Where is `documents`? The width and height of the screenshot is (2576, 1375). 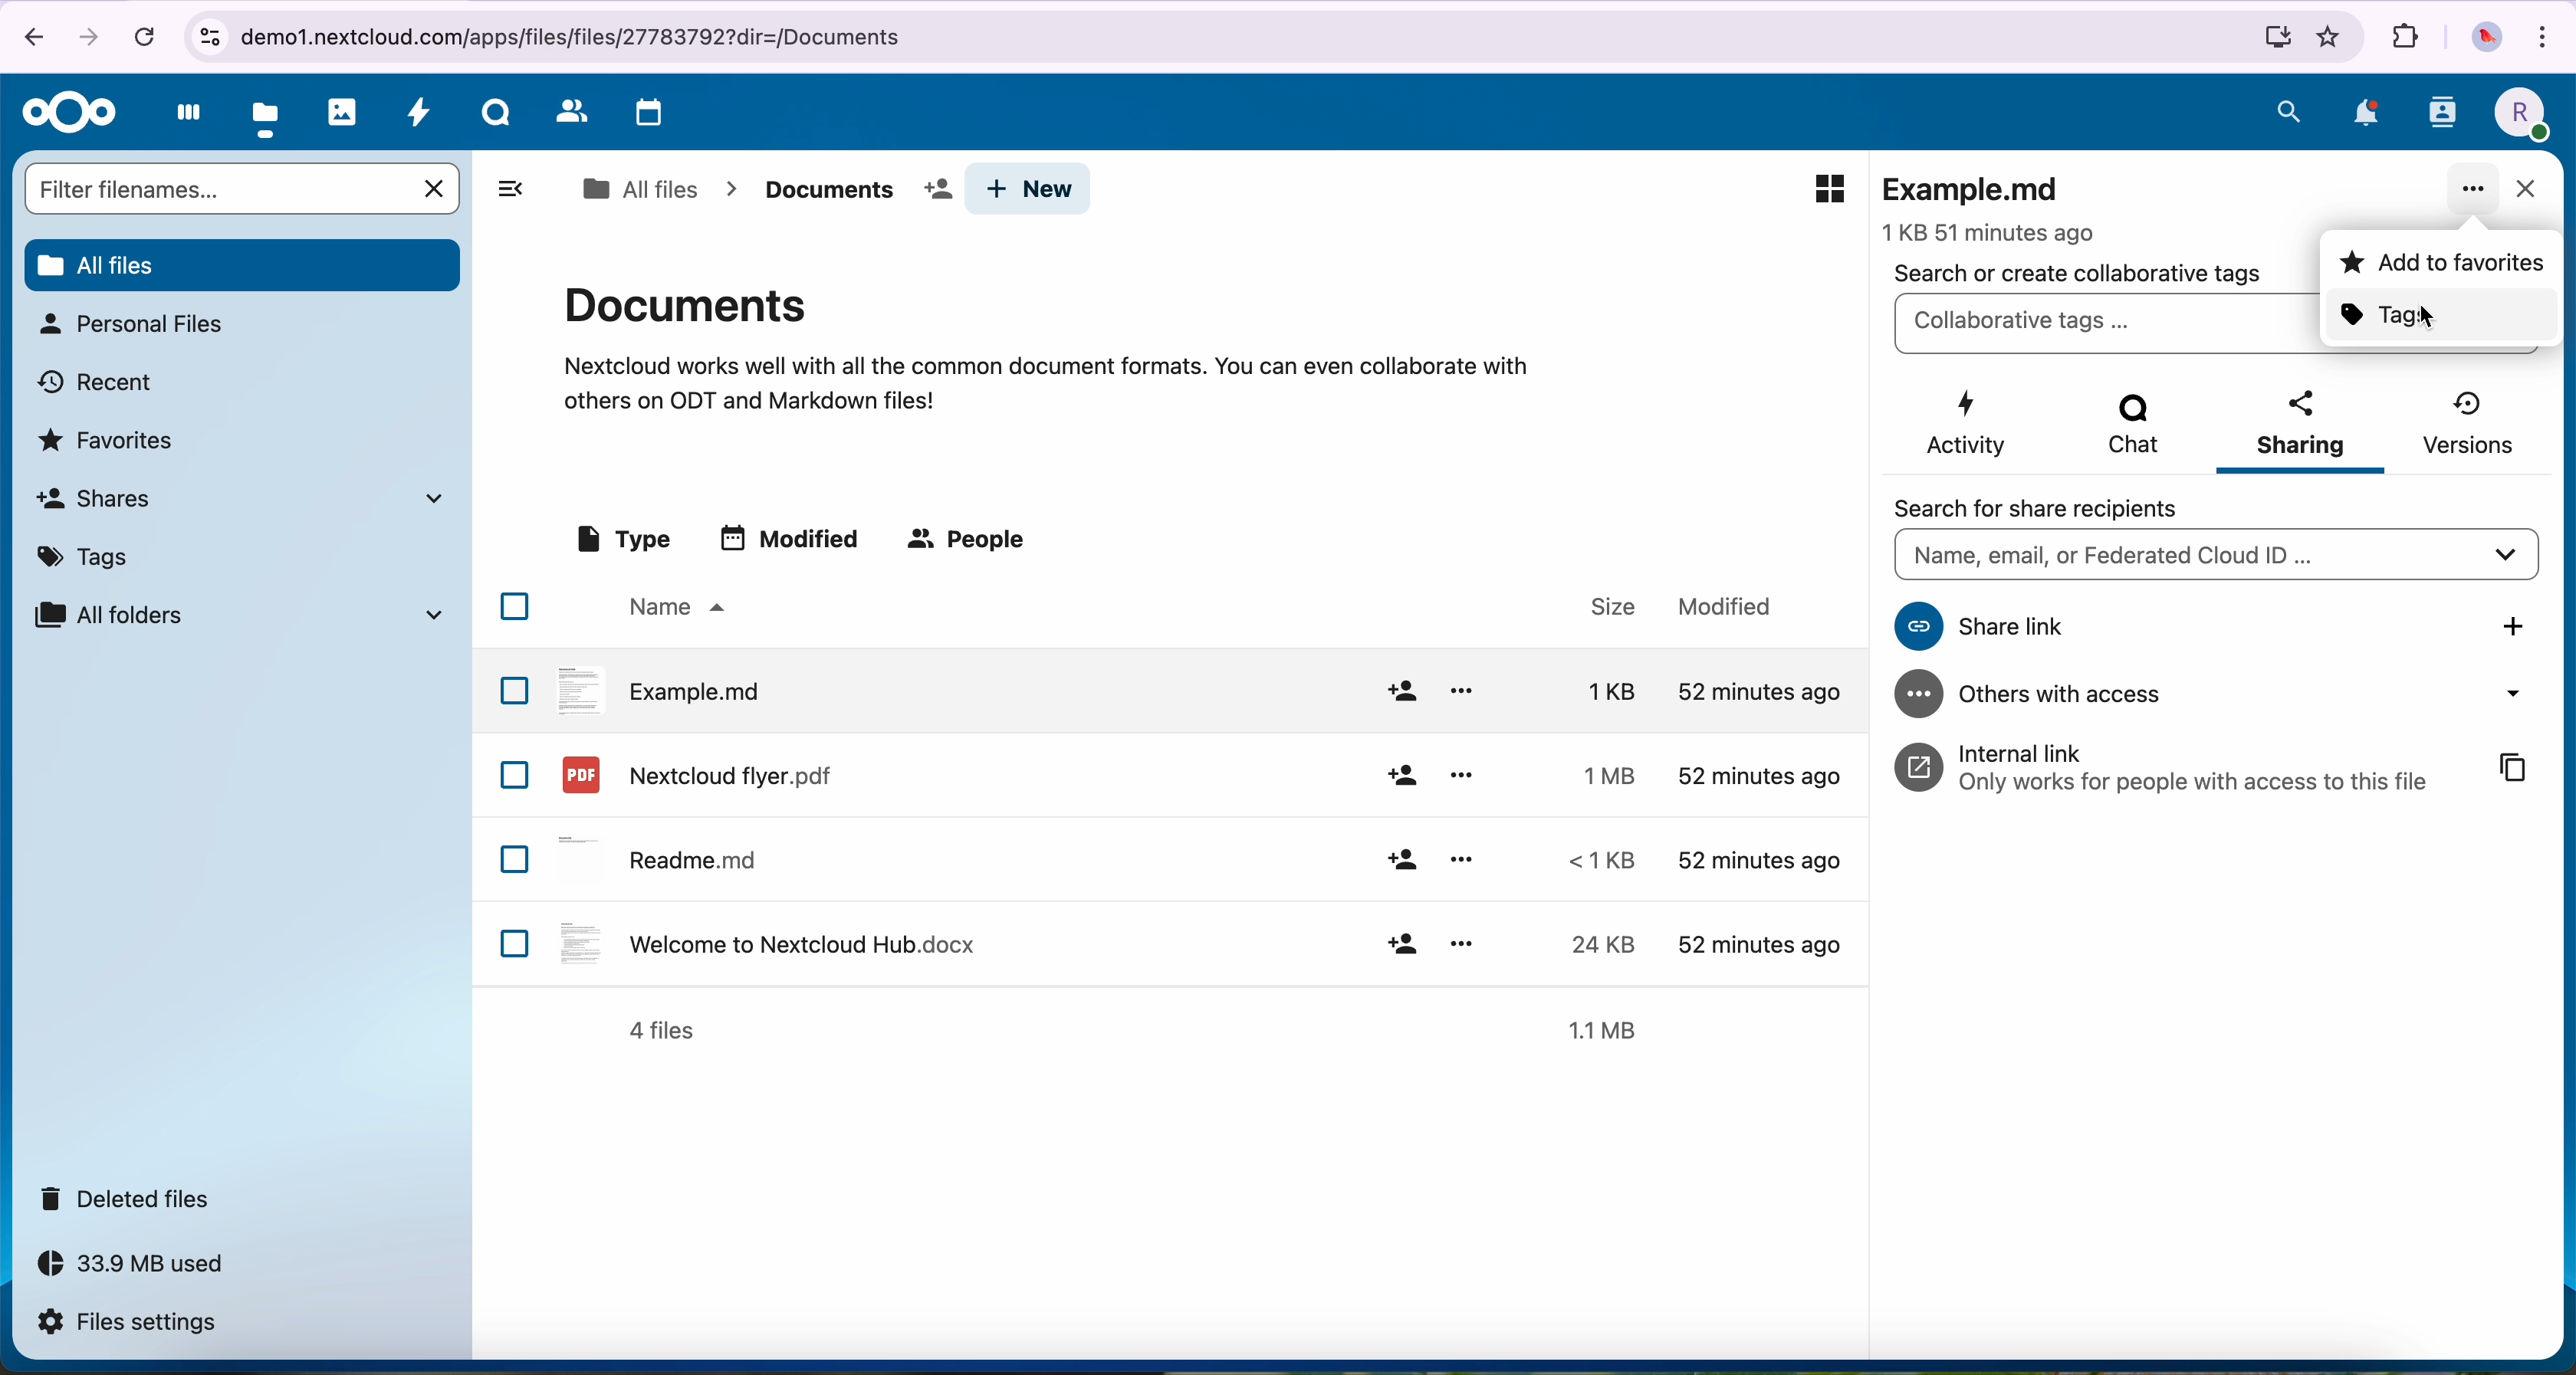 documents is located at coordinates (850, 190).